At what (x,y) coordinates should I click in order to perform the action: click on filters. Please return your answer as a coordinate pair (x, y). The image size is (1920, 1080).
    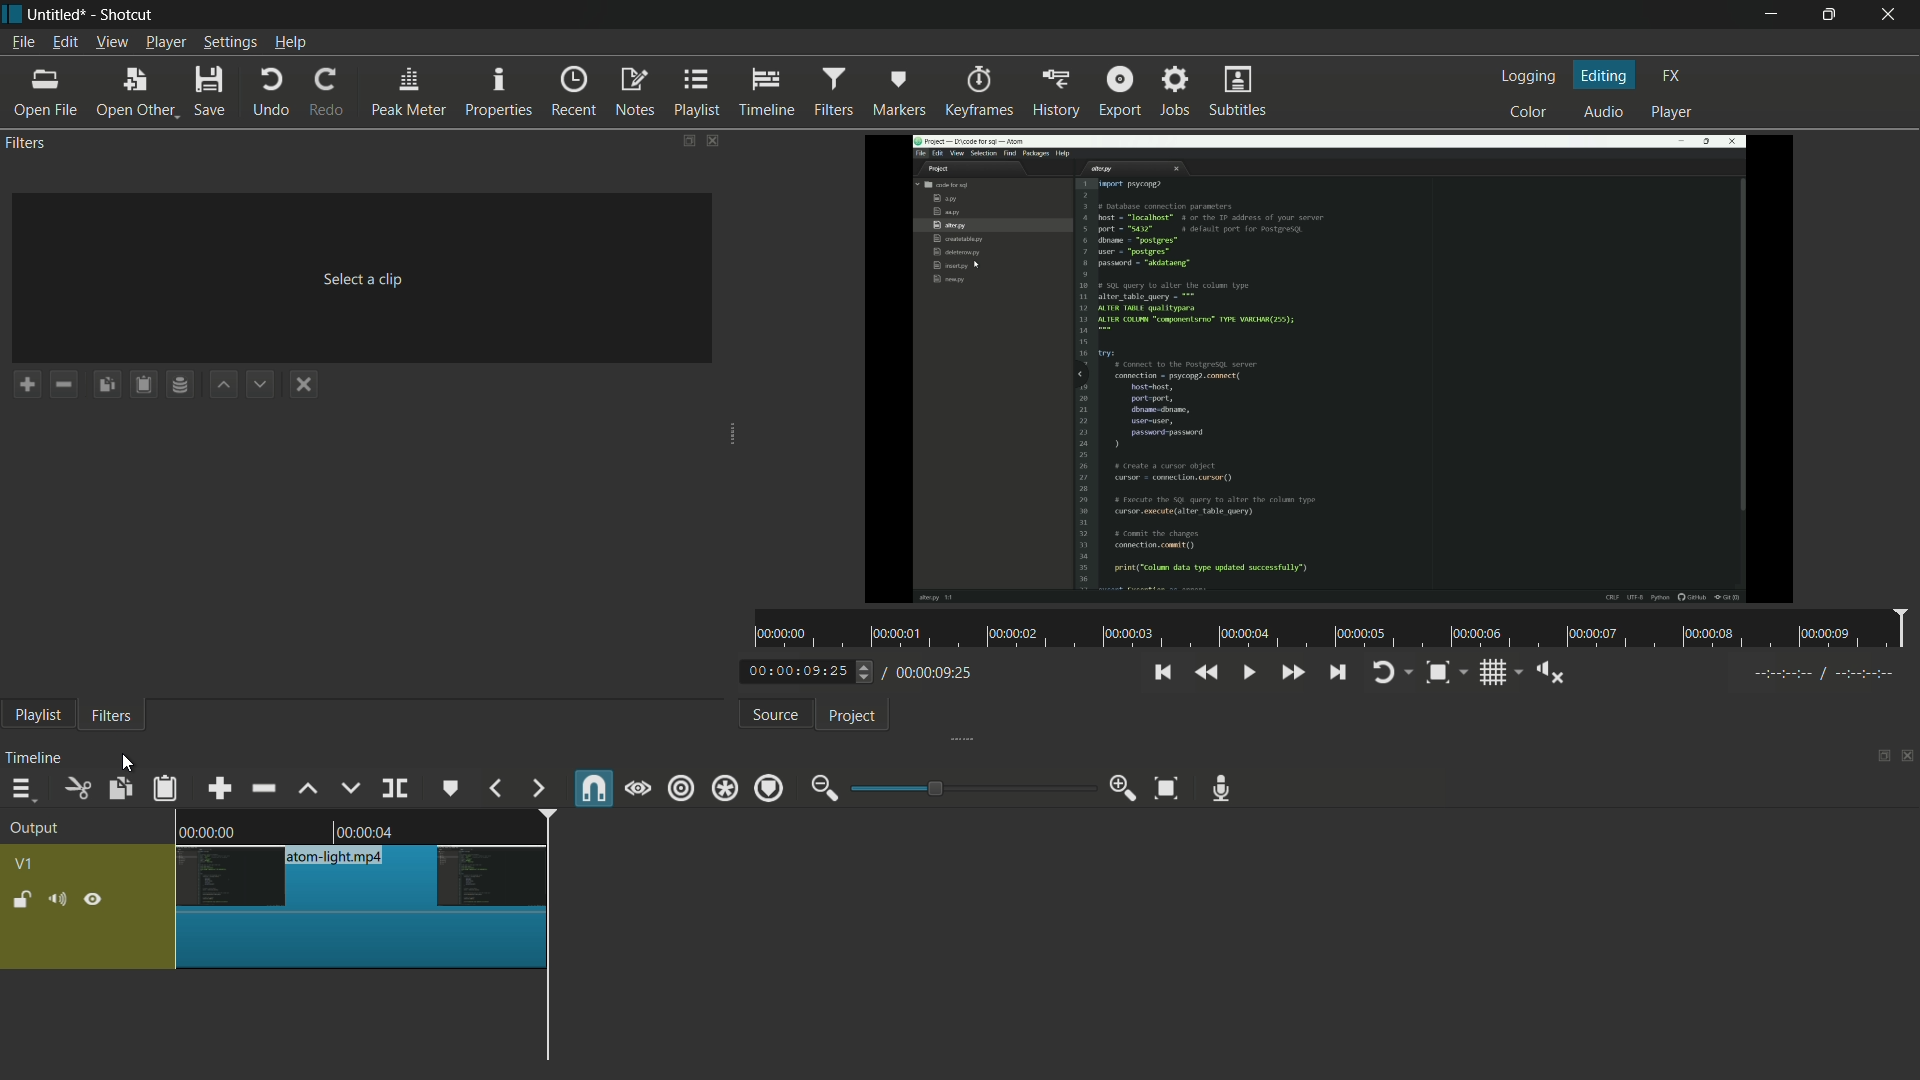
    Looking at the image, I should click on (837, 92).